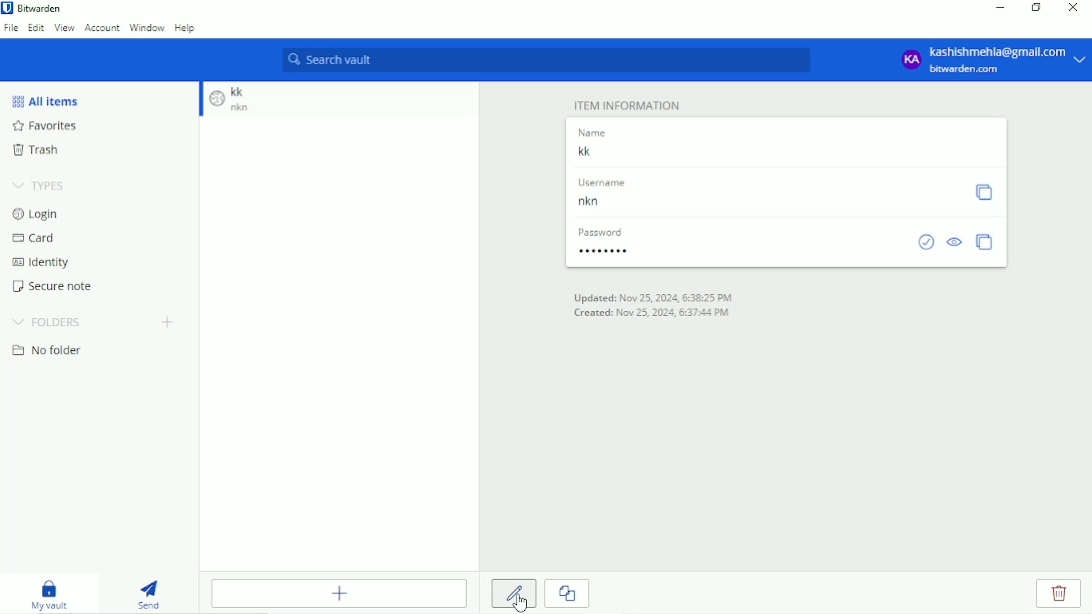 The width and height of the screenshot is (1092, 614). I want to click on Clone, so click(569, 594).